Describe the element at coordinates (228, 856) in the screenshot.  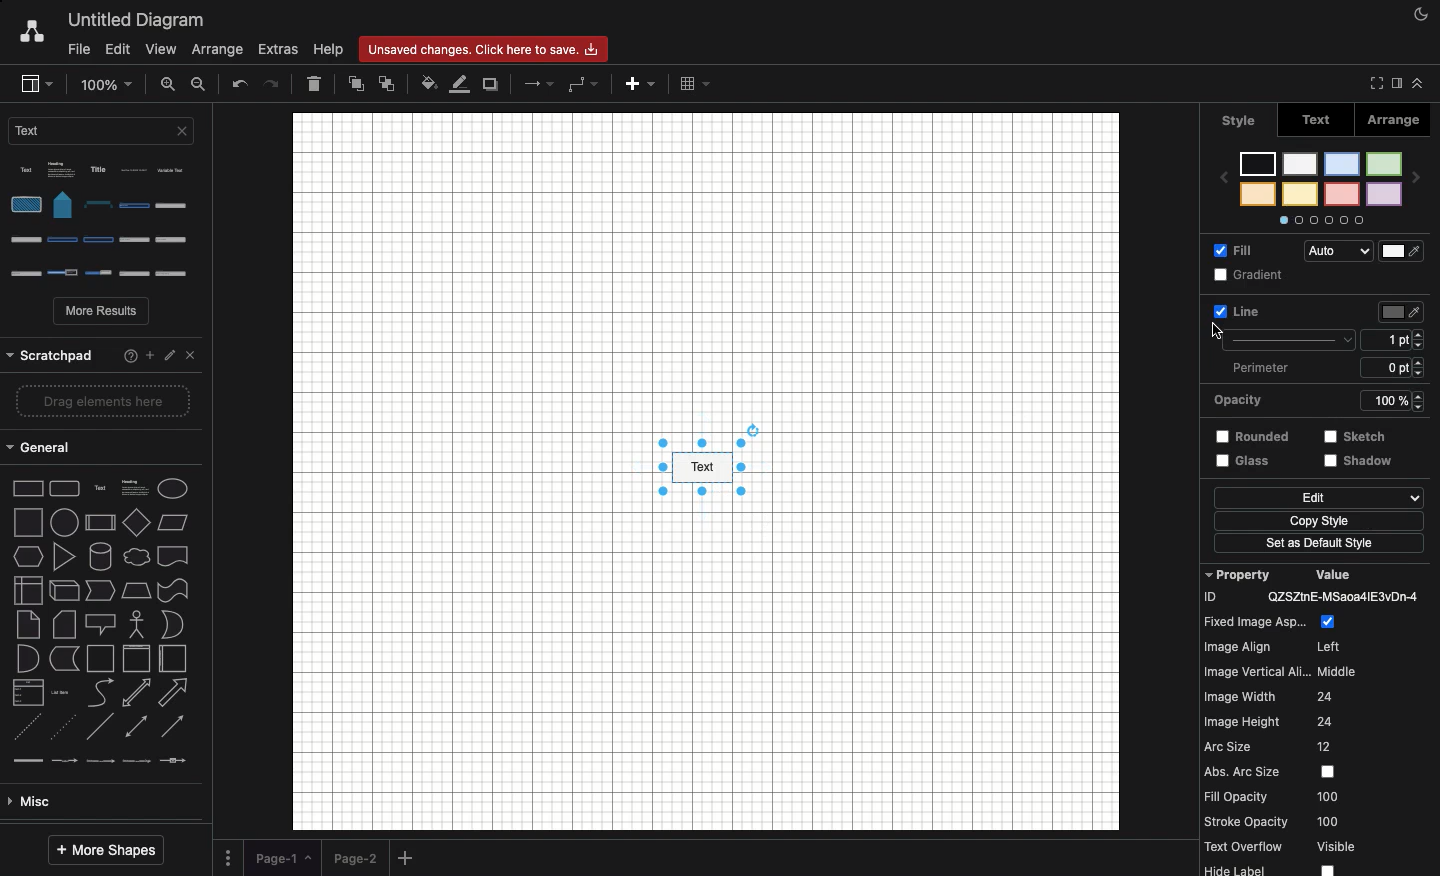
I see `Options` at that location.